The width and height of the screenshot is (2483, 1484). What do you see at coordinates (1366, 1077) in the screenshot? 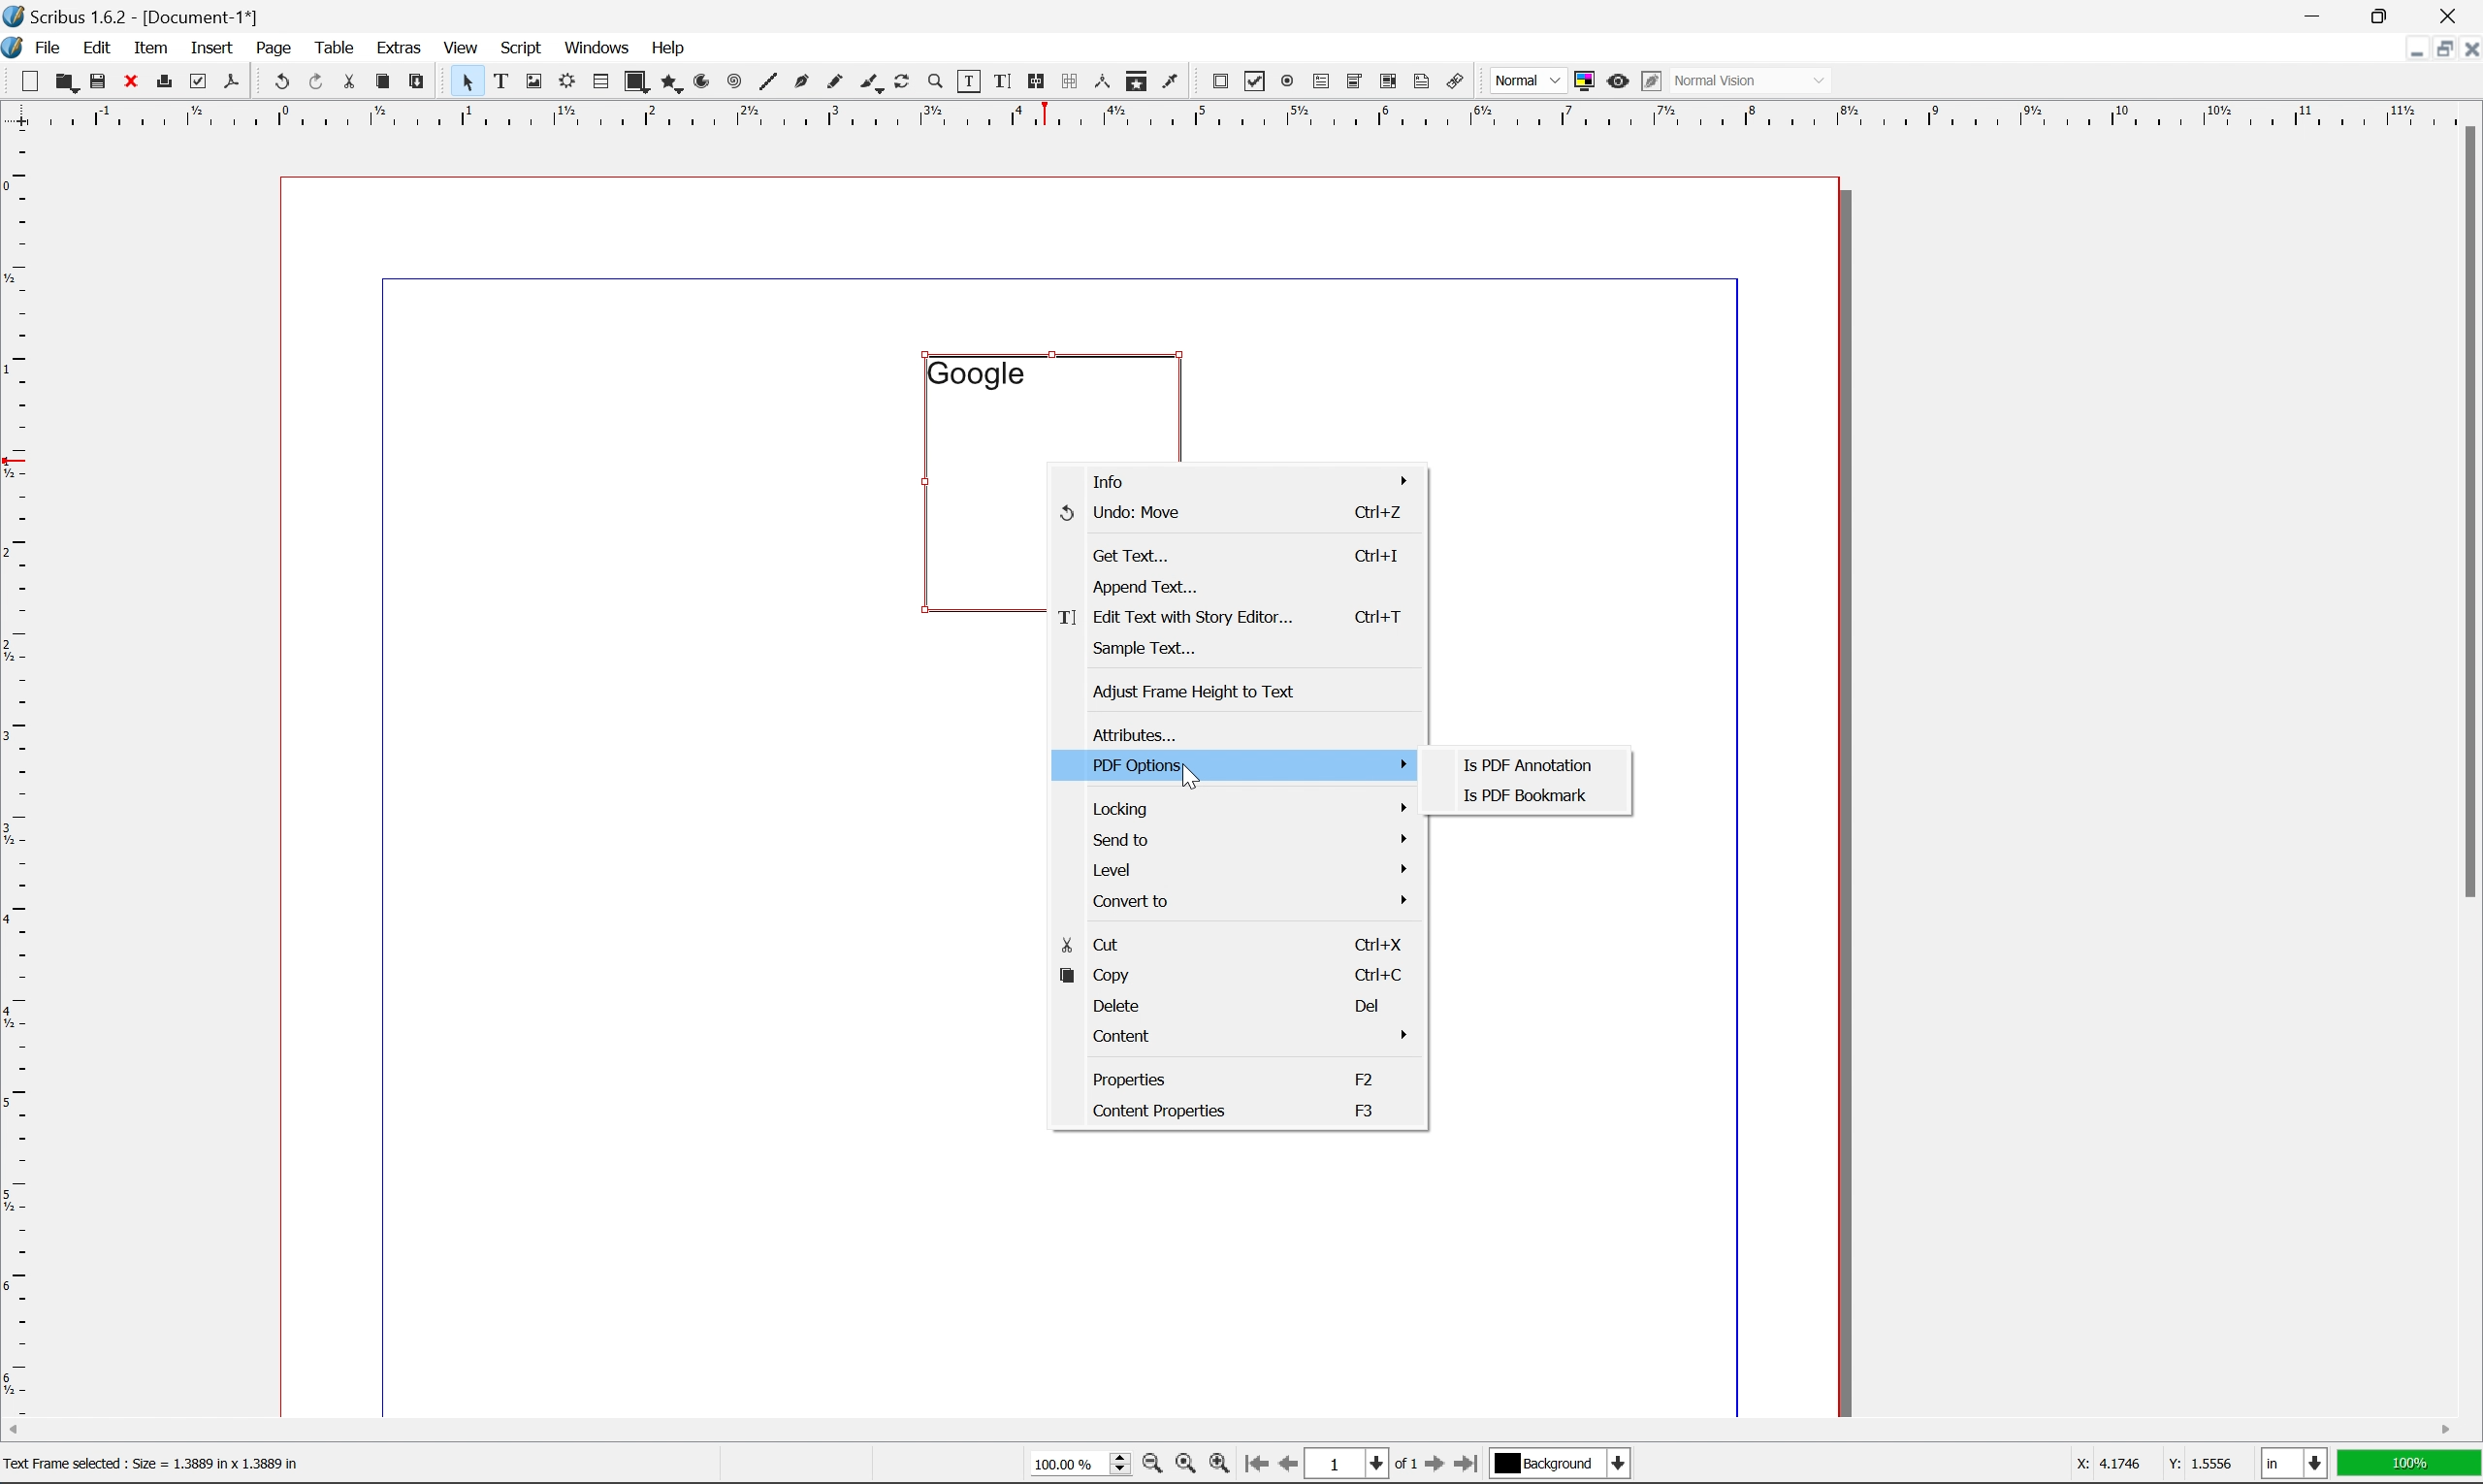
I see `F2` at bounding box center [1366, 1077].